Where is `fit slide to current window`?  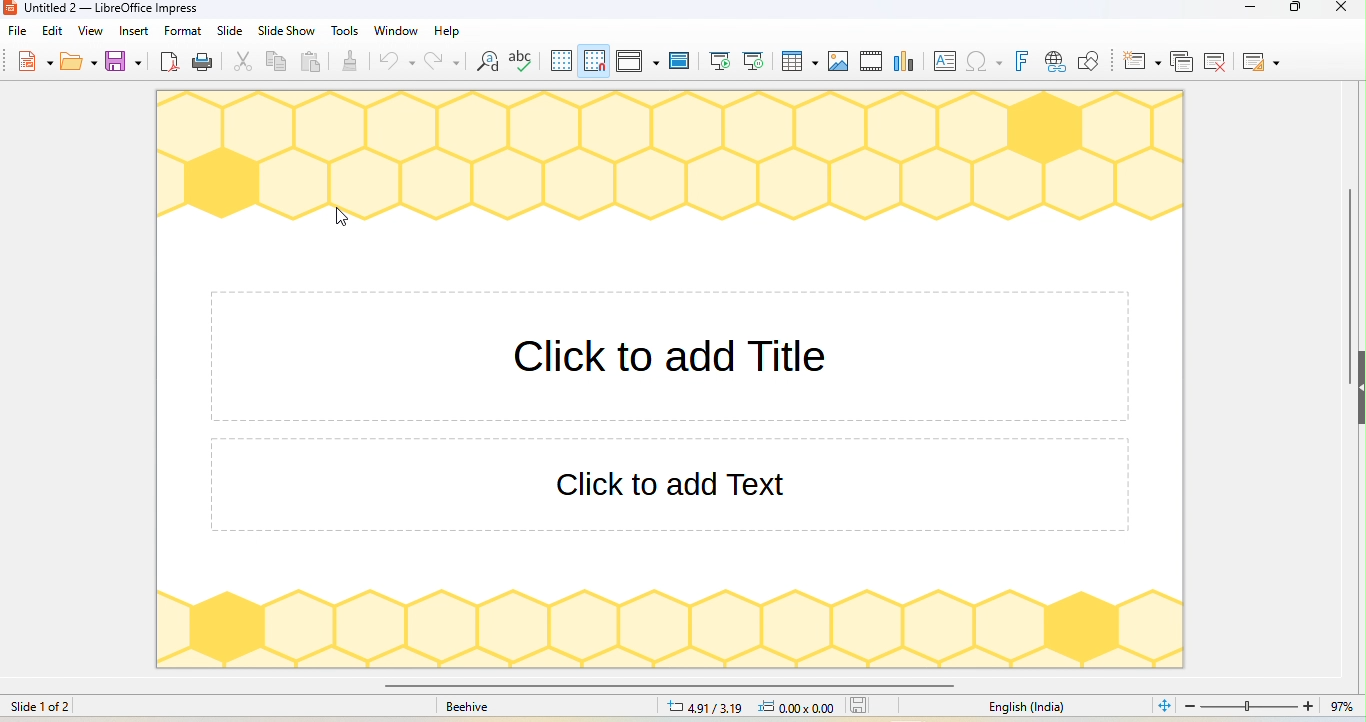 fit slide to current window is located at coordinates (1162, 705).